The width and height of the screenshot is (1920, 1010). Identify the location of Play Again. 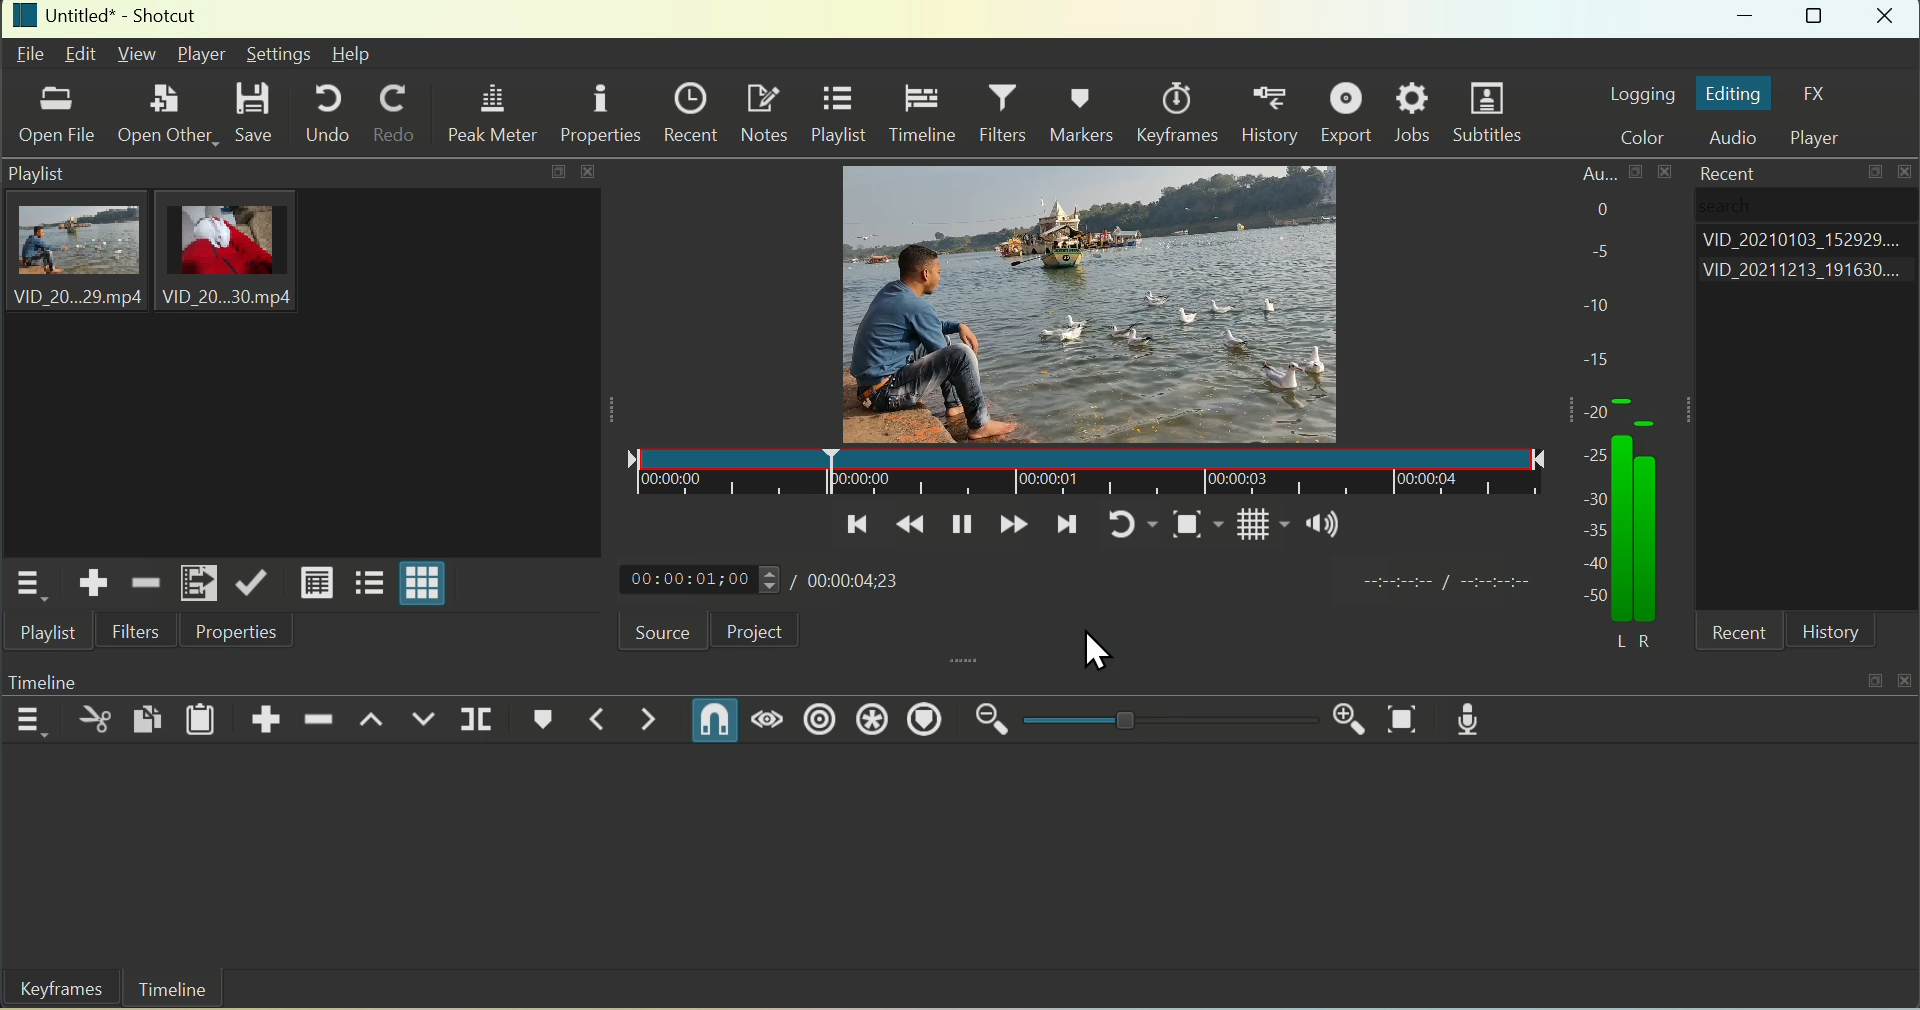
(1122, 524).